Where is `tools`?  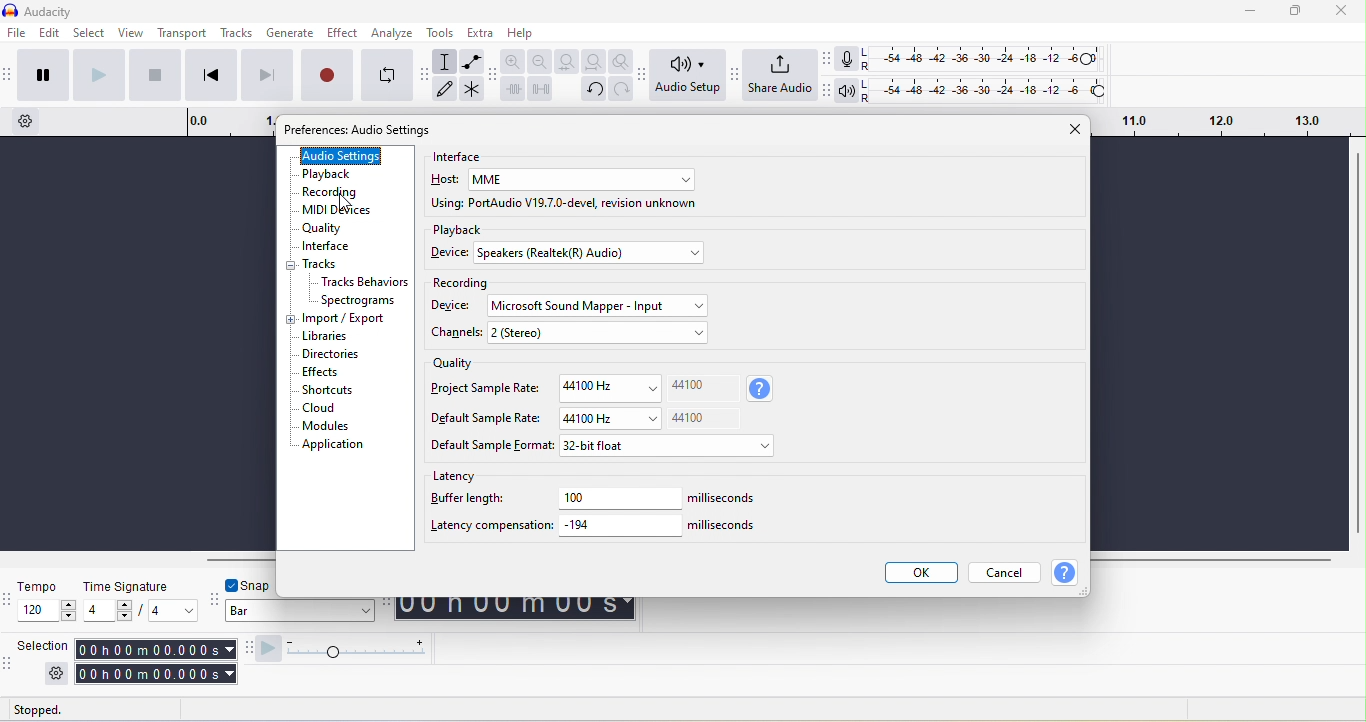 tools is located at coordinates (437, 33).